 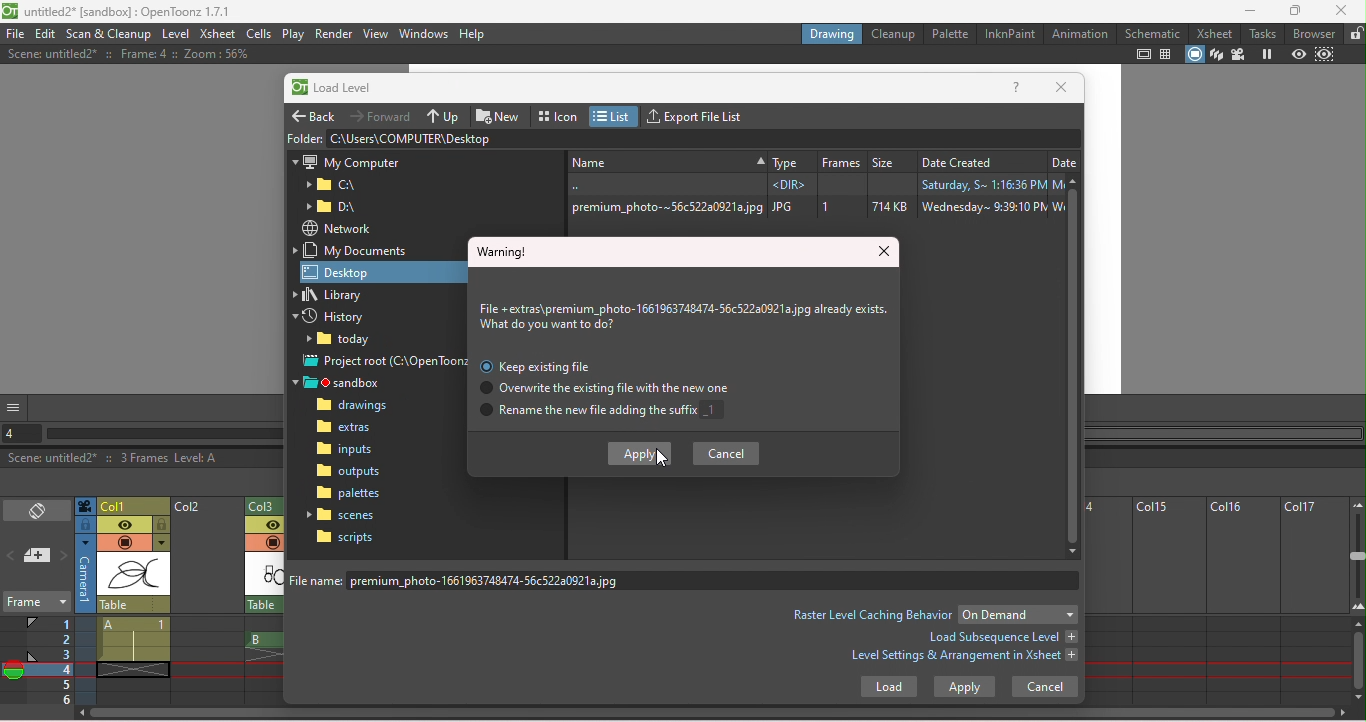 I want to click on Field guide, so click(x=1169, y=54).